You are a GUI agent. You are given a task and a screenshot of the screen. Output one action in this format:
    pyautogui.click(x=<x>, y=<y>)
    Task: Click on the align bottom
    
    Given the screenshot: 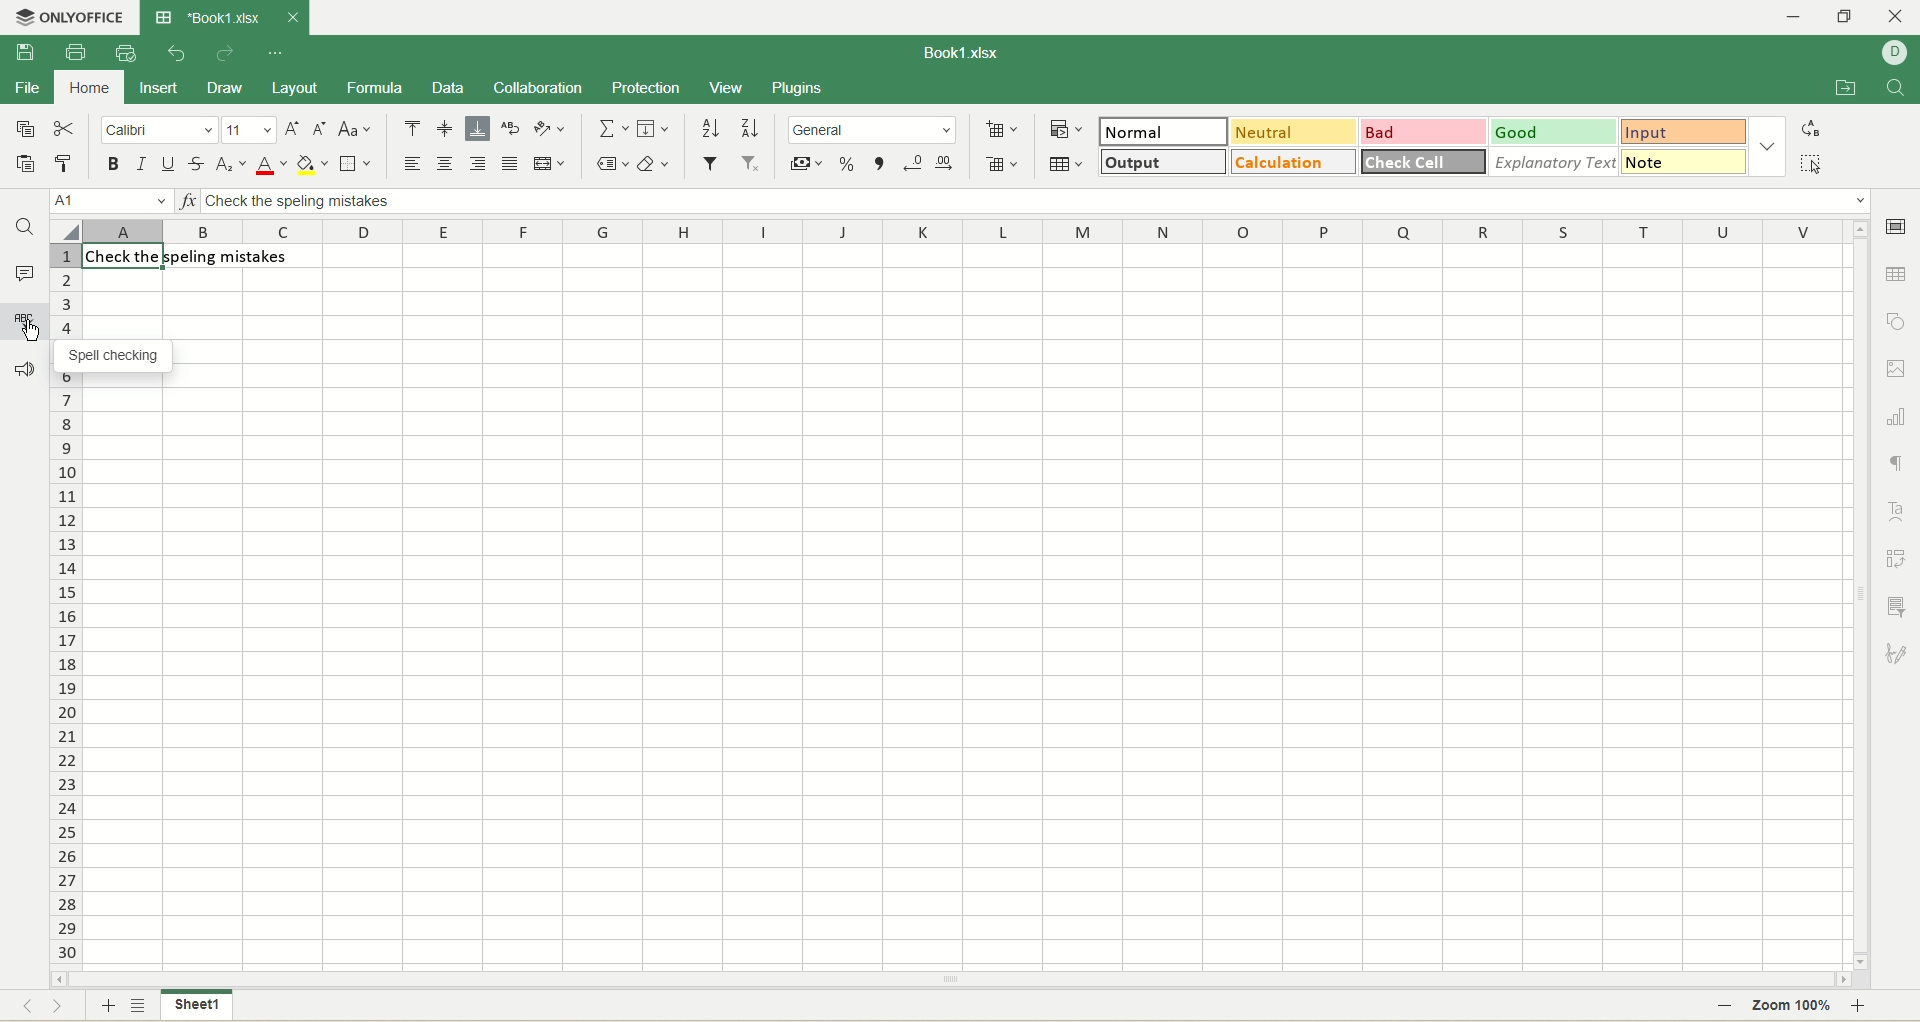 What is the action you would take?
    pyautogui.click(x=479, y=129)
    